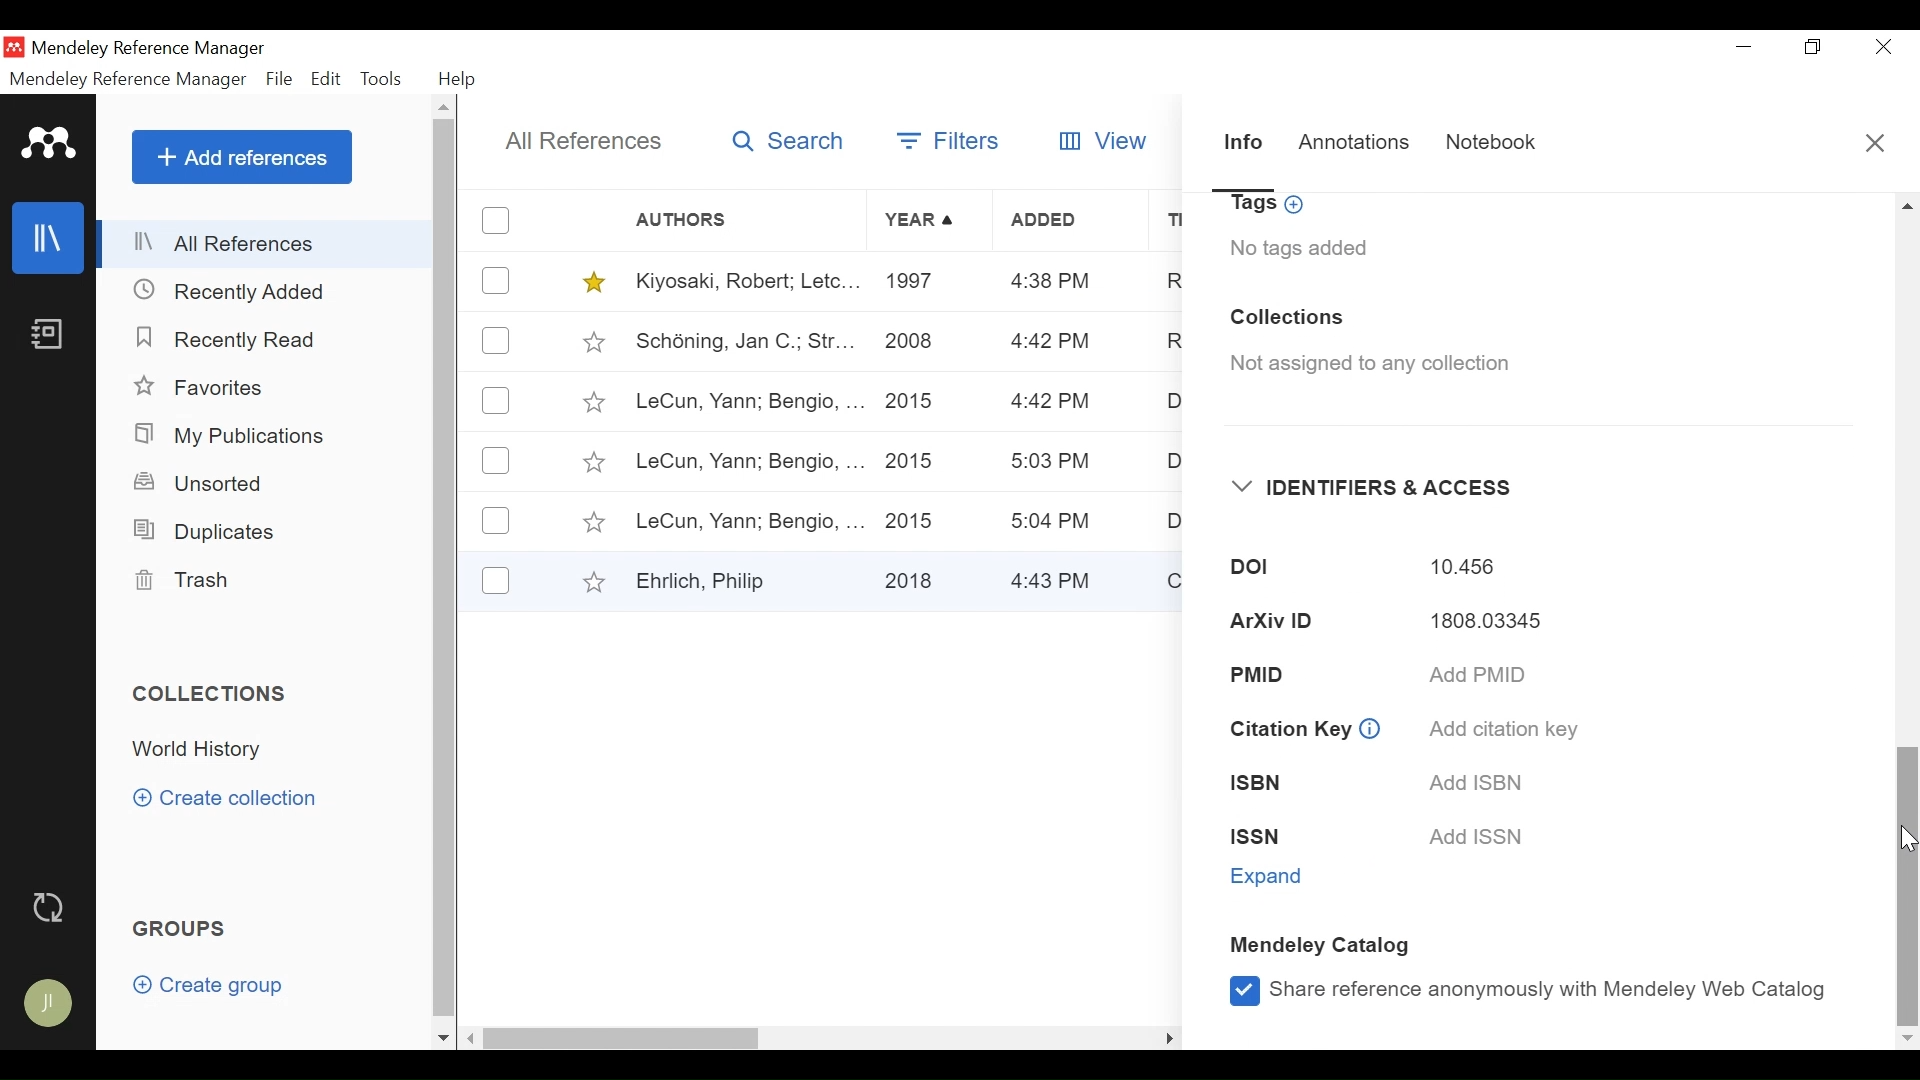 The height and width of the screenshot is (1080, 1920). I want to click on Tools, so click(382, 81).